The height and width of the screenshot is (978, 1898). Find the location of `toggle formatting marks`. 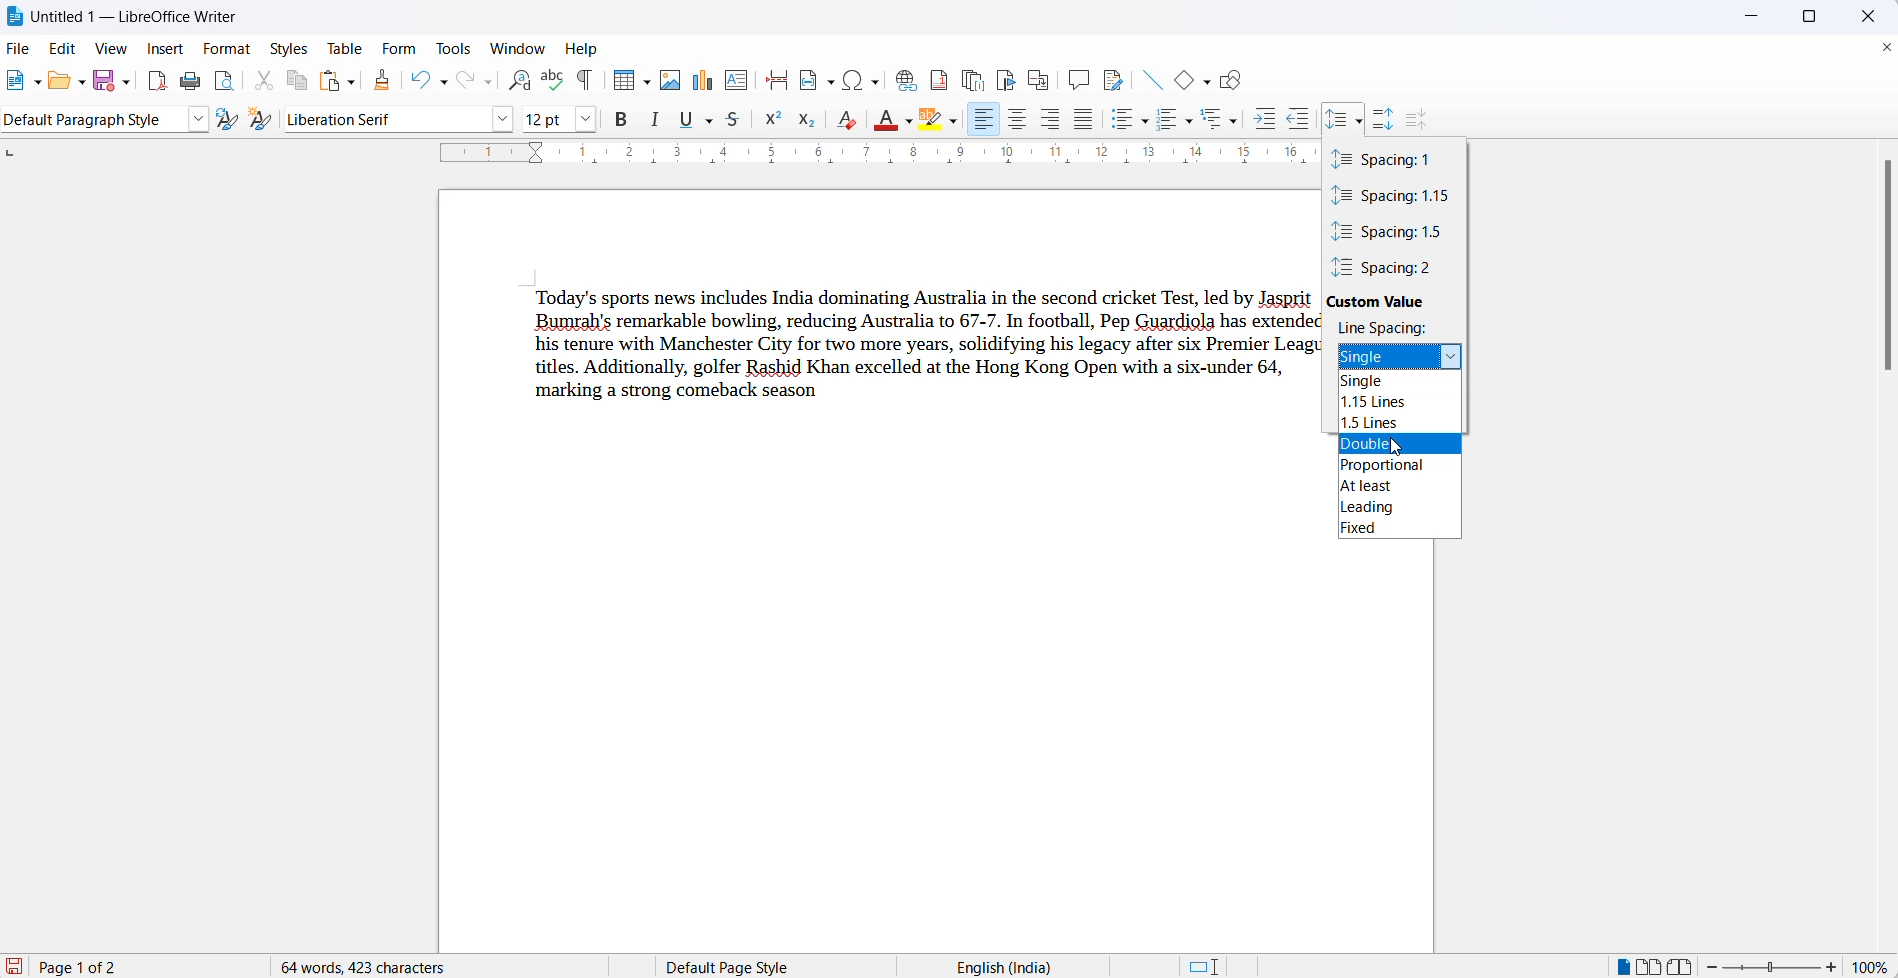

toggle formatting marks is located at coordinates (585, 81).